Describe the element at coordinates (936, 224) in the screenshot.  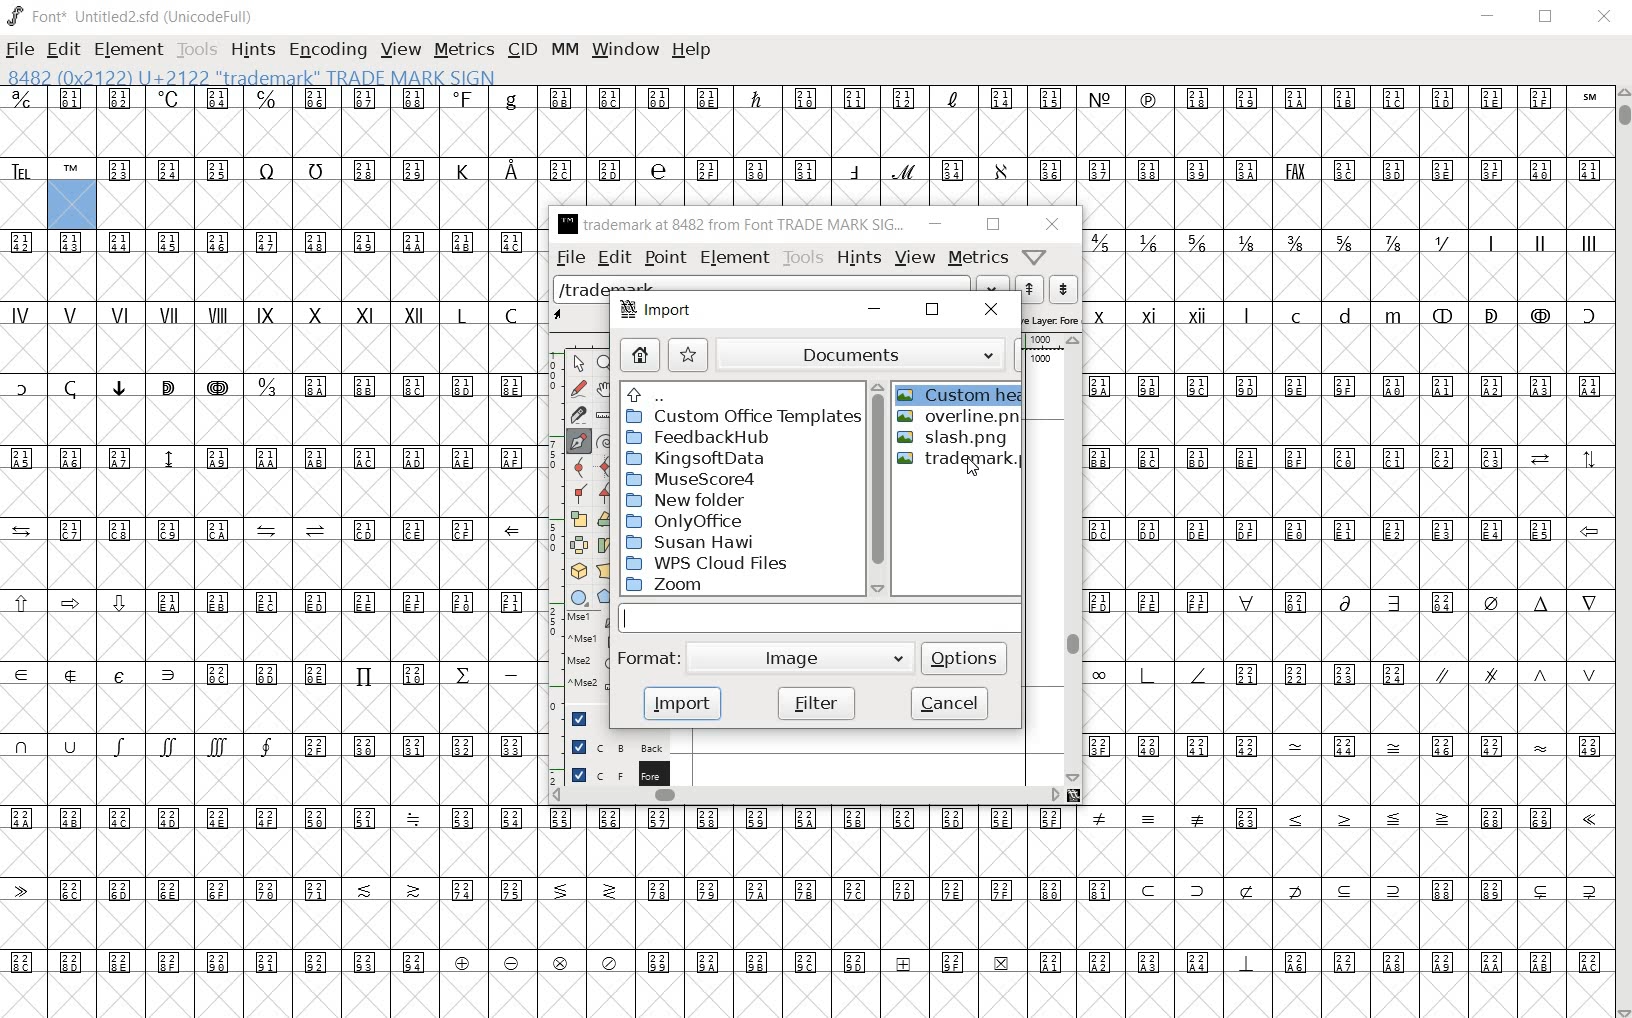
I see `minimize` at that location.